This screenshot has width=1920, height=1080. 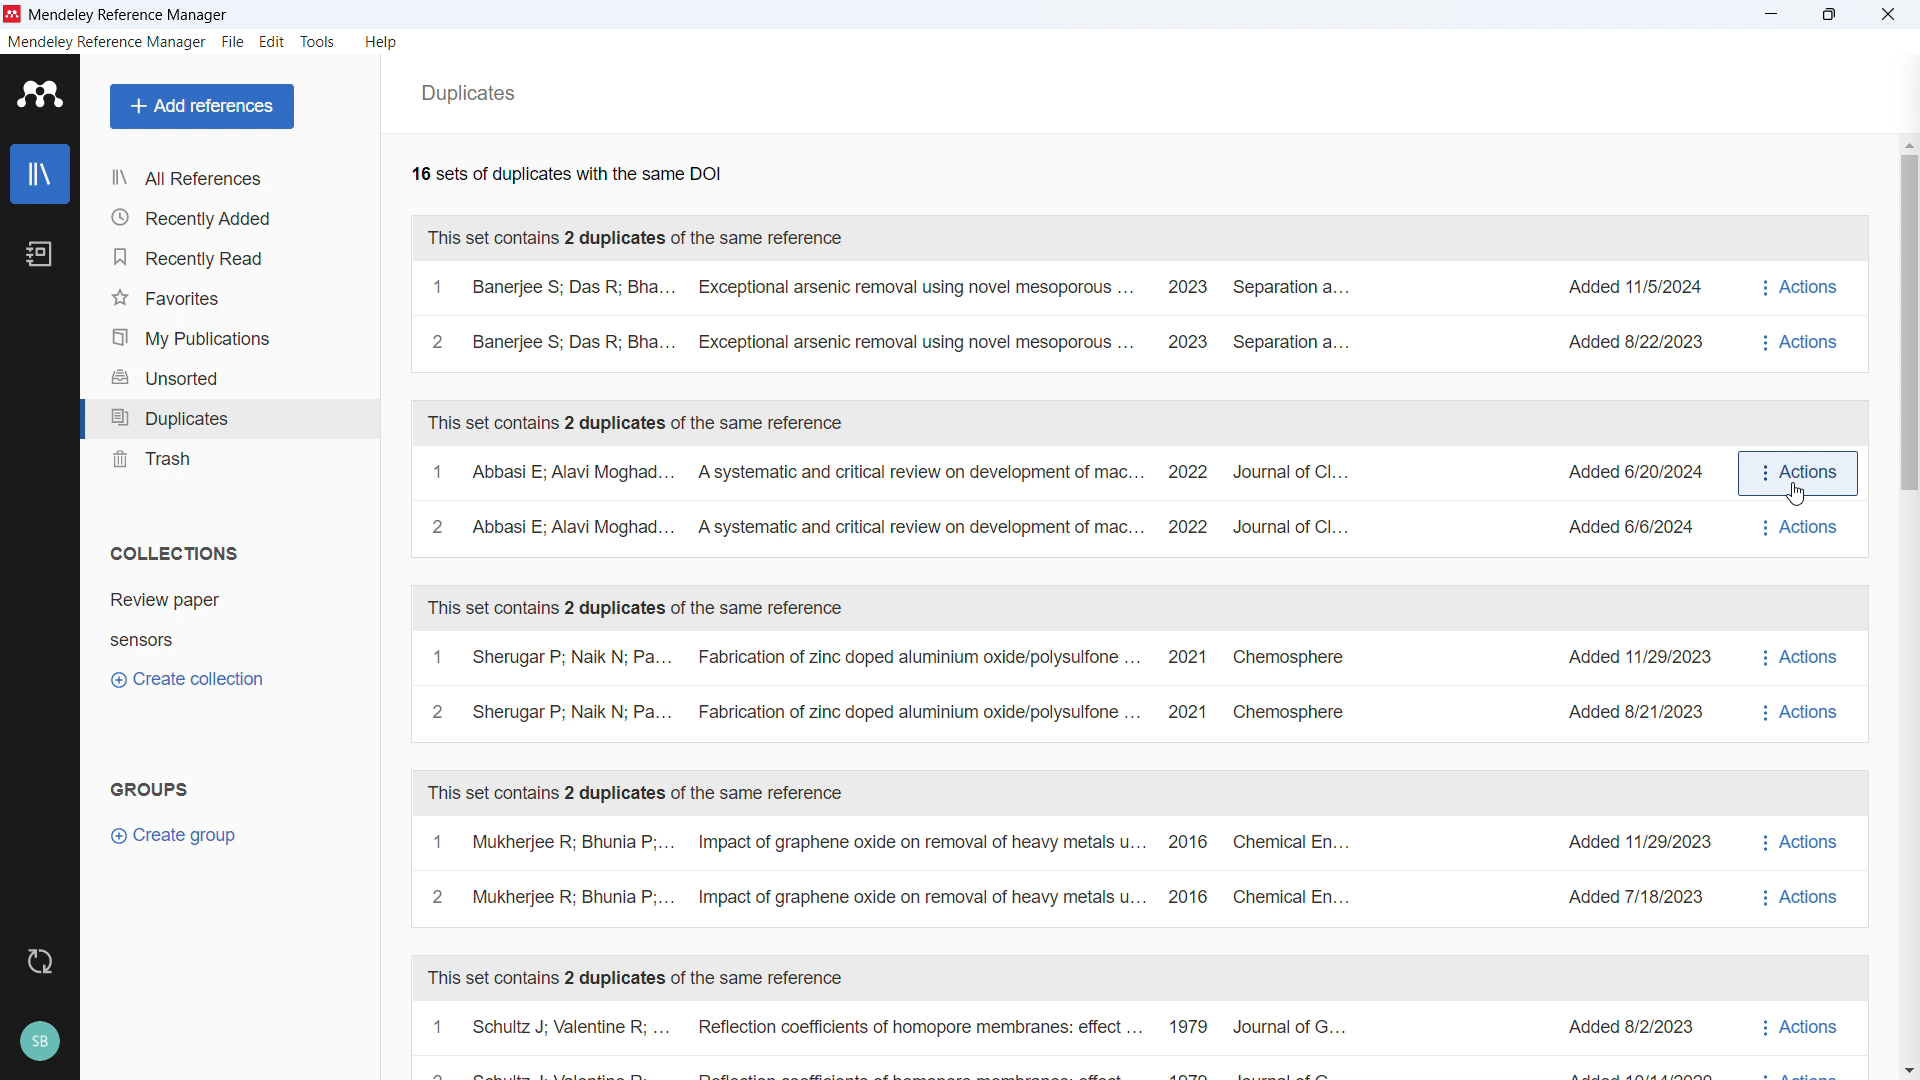 What do you see at coordinates (318, 42) in the screenshot?
I see `tools` at bounding box center [318, 42].